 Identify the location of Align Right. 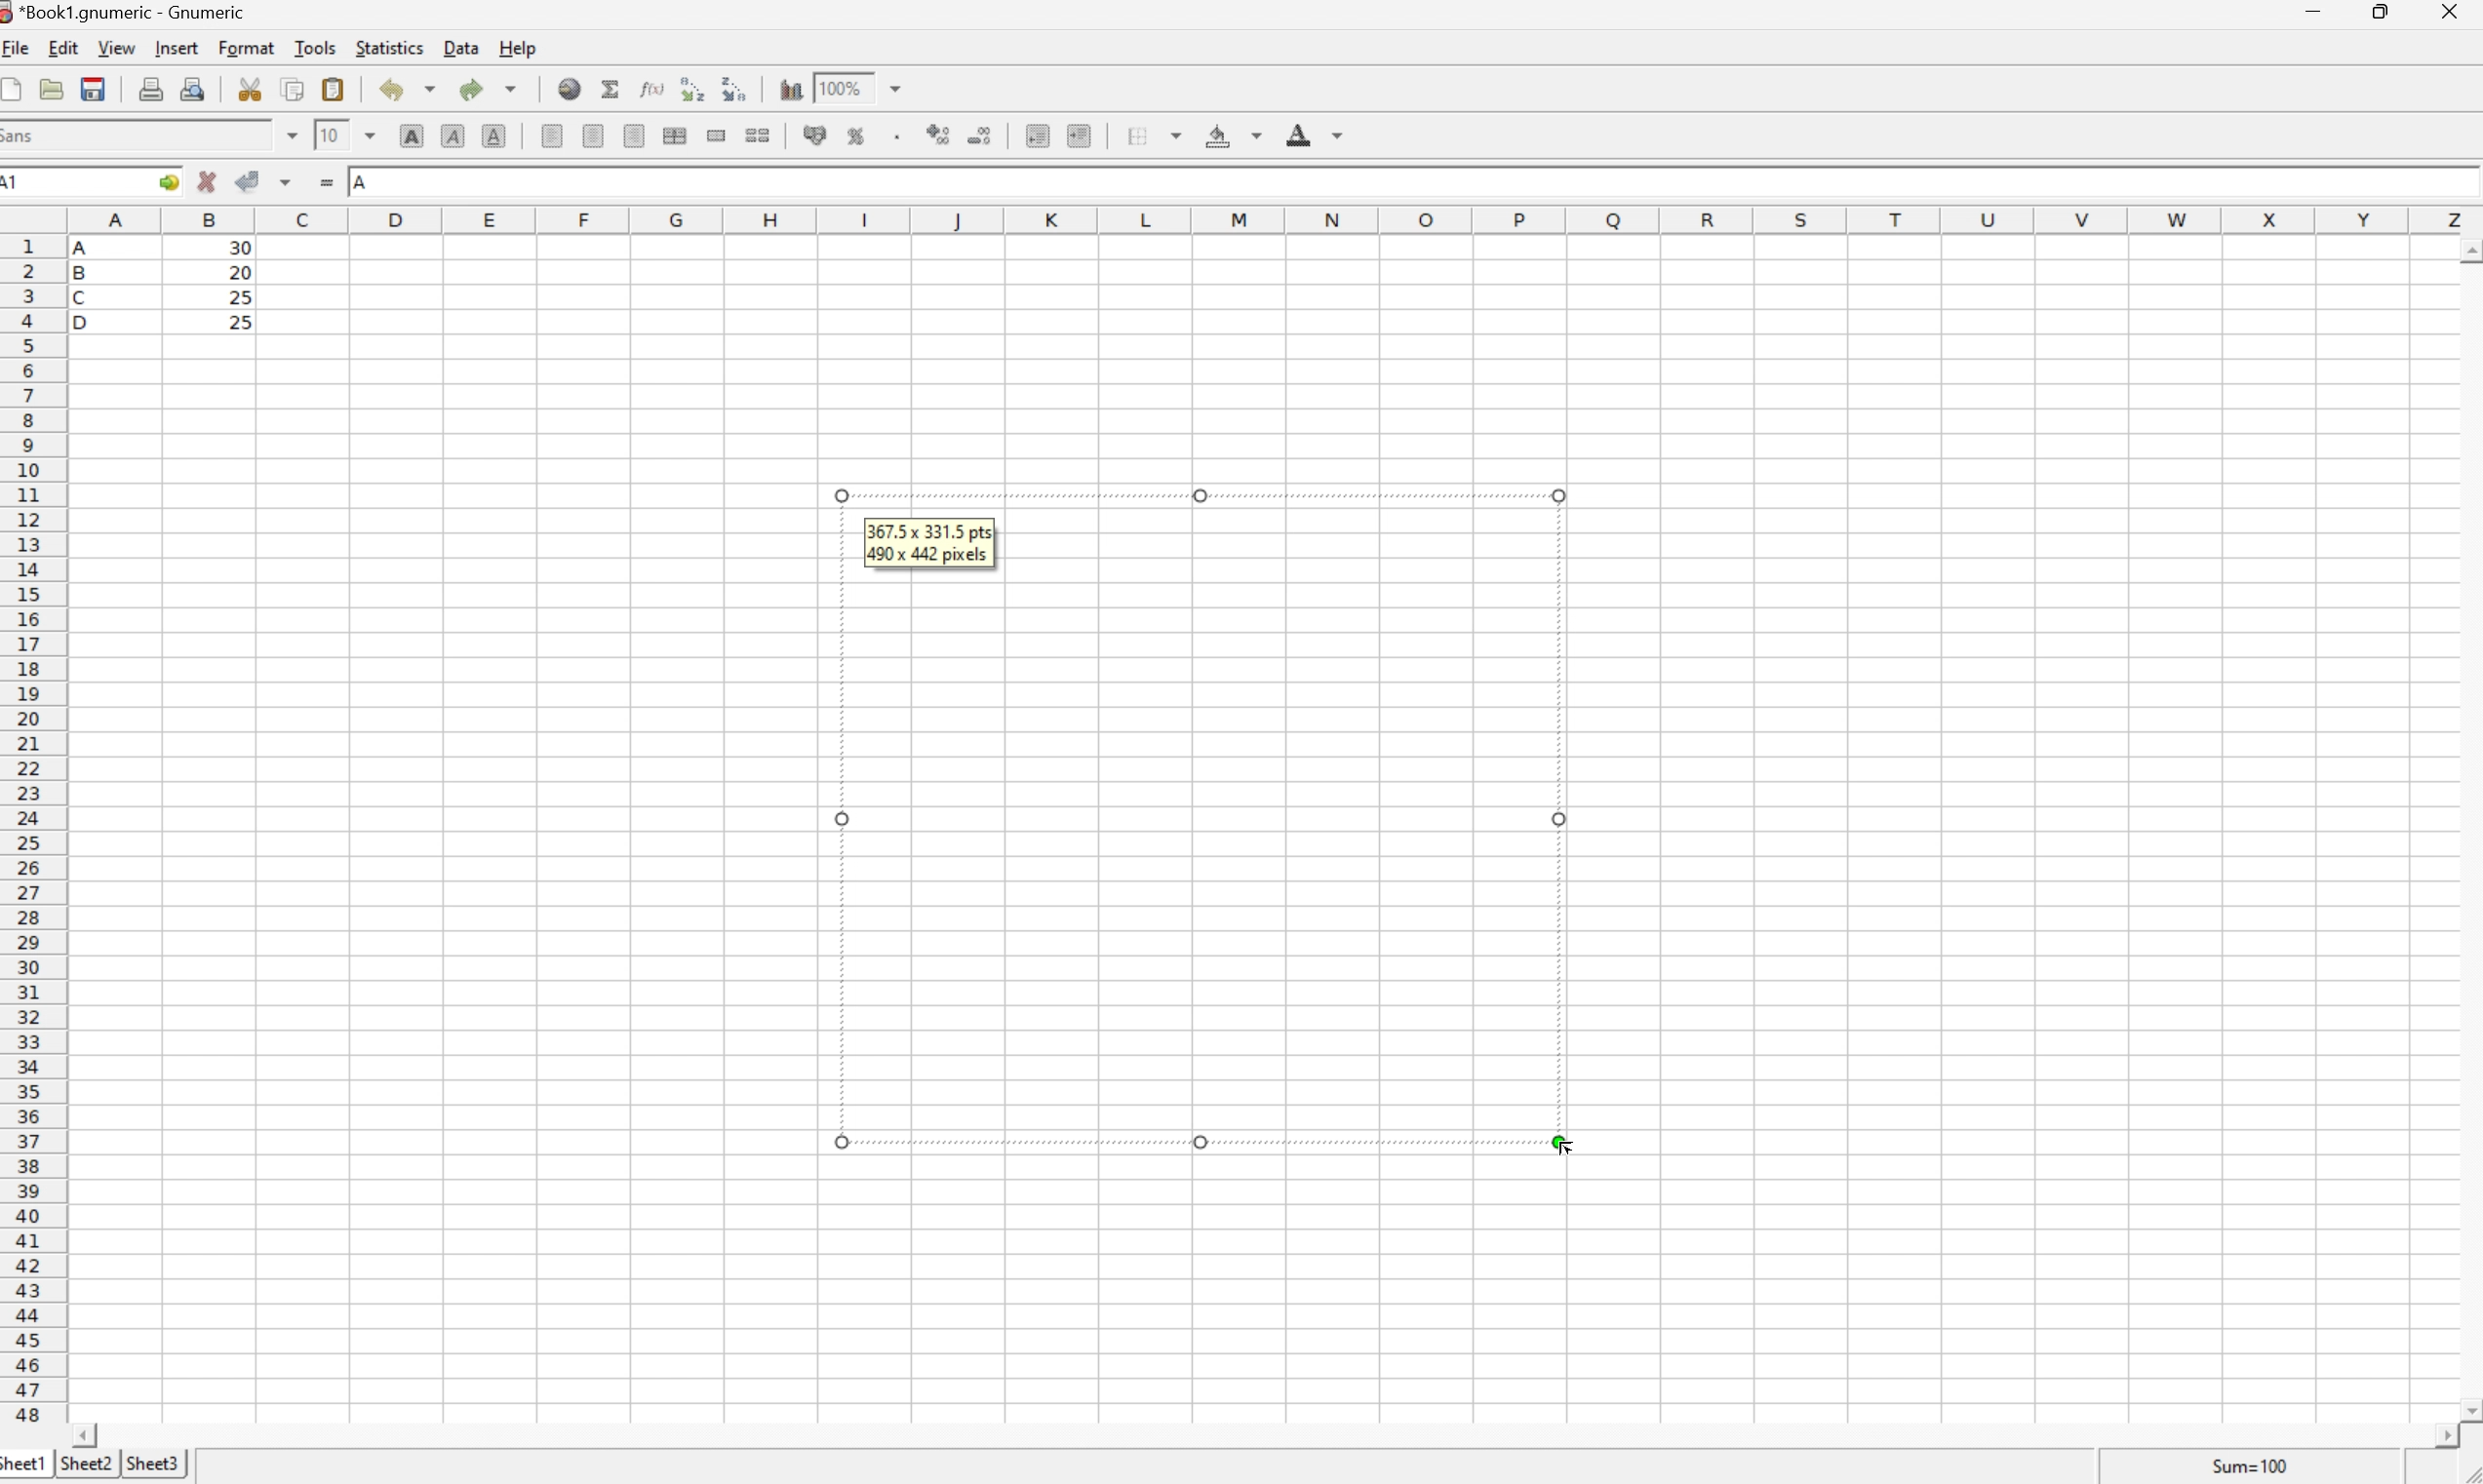
(636, 136).